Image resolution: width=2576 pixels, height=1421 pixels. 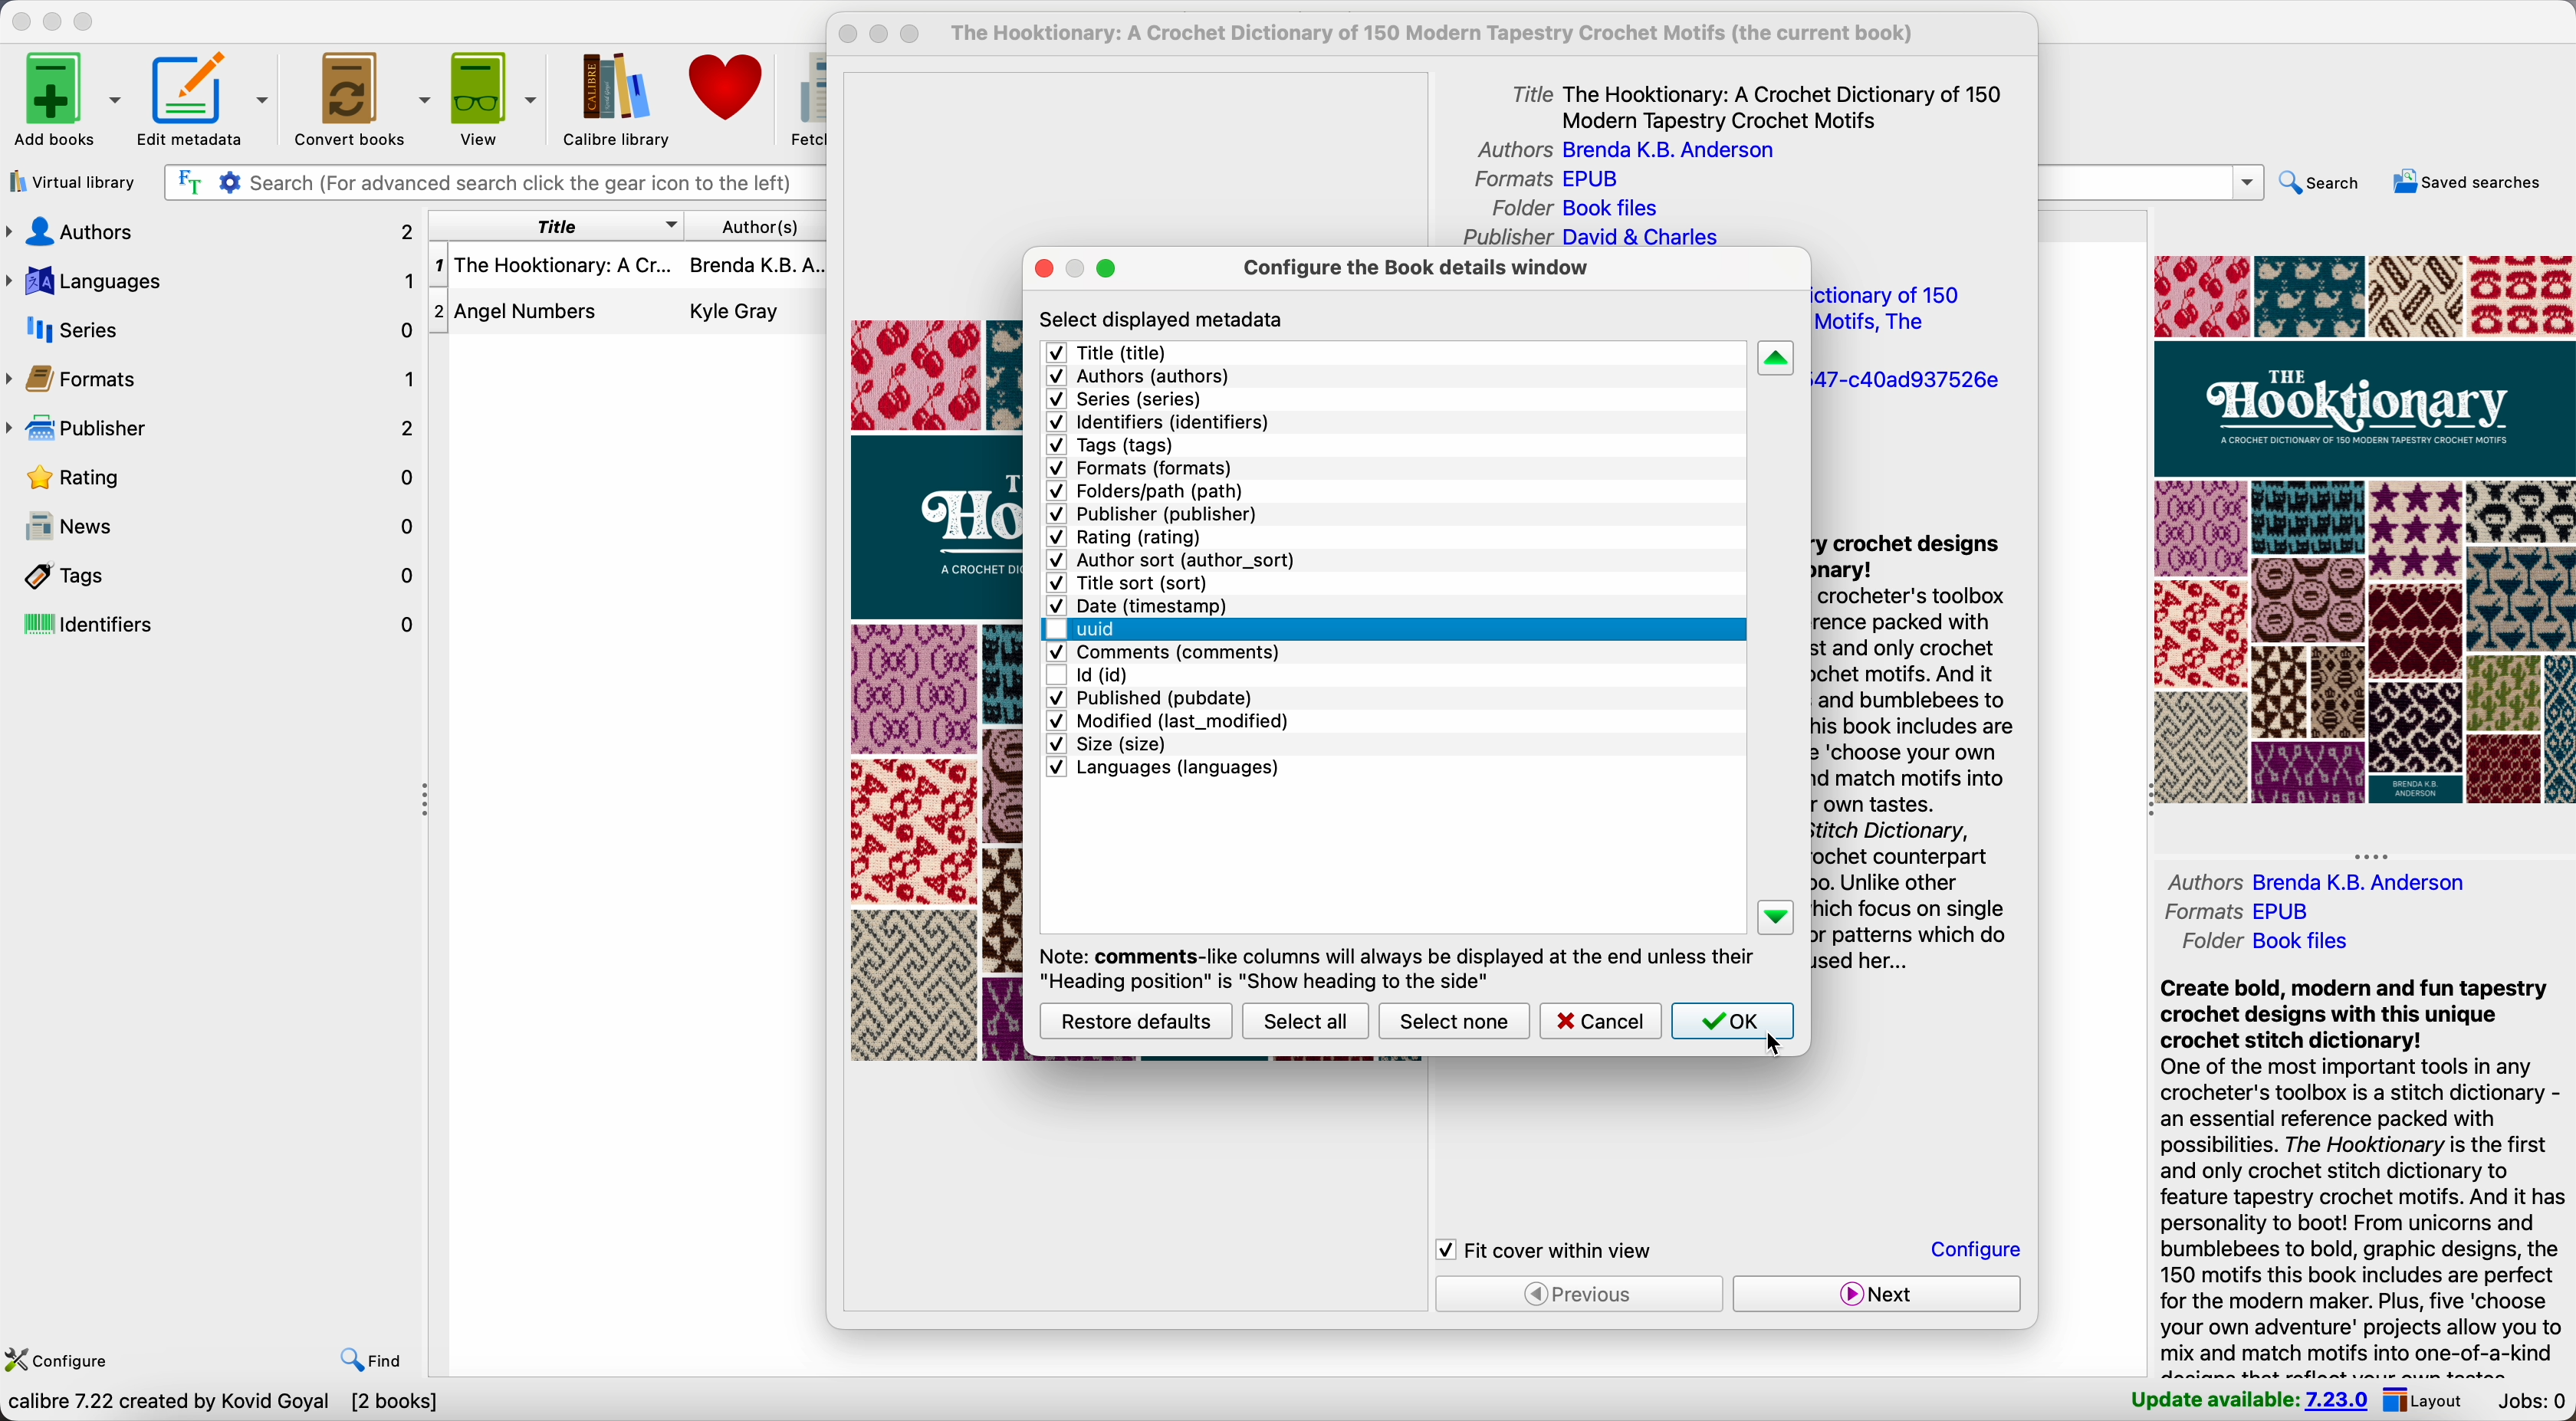 I want to click on languages, so click(x=1163, y=768).